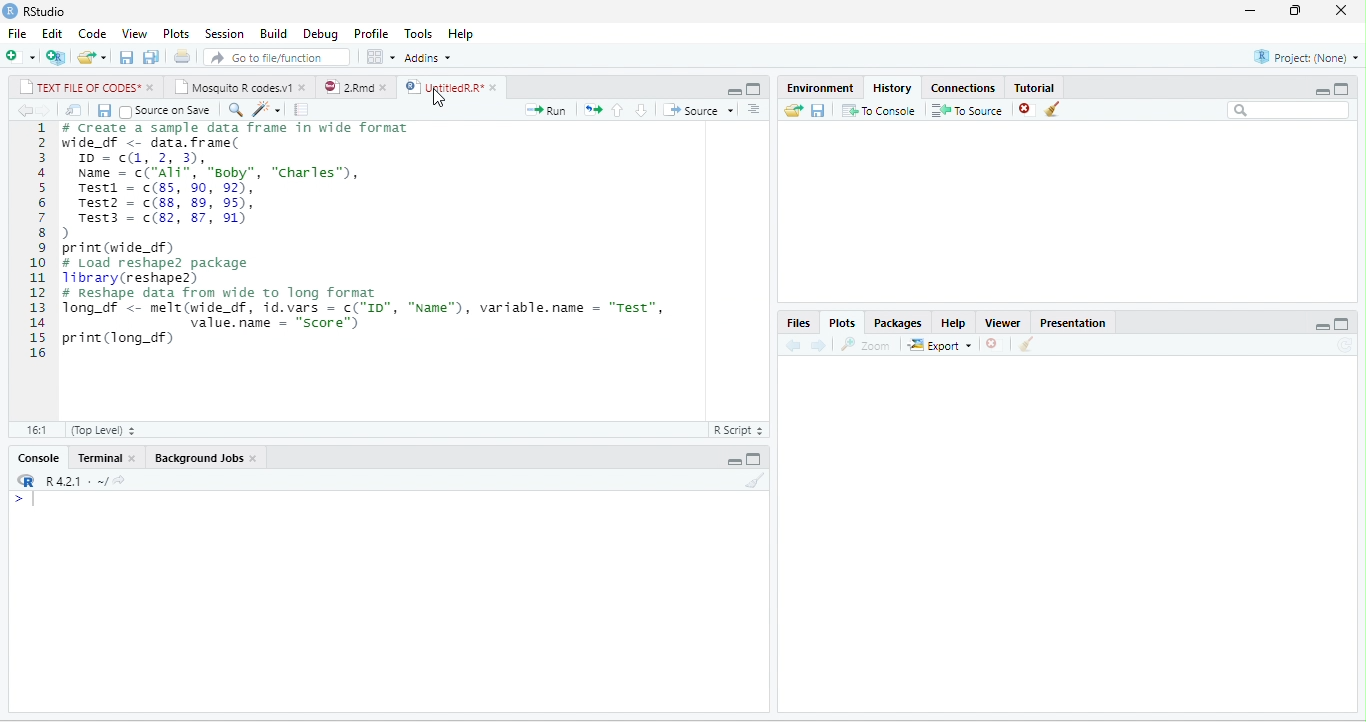  I want to click on close file, so click(994, 344).